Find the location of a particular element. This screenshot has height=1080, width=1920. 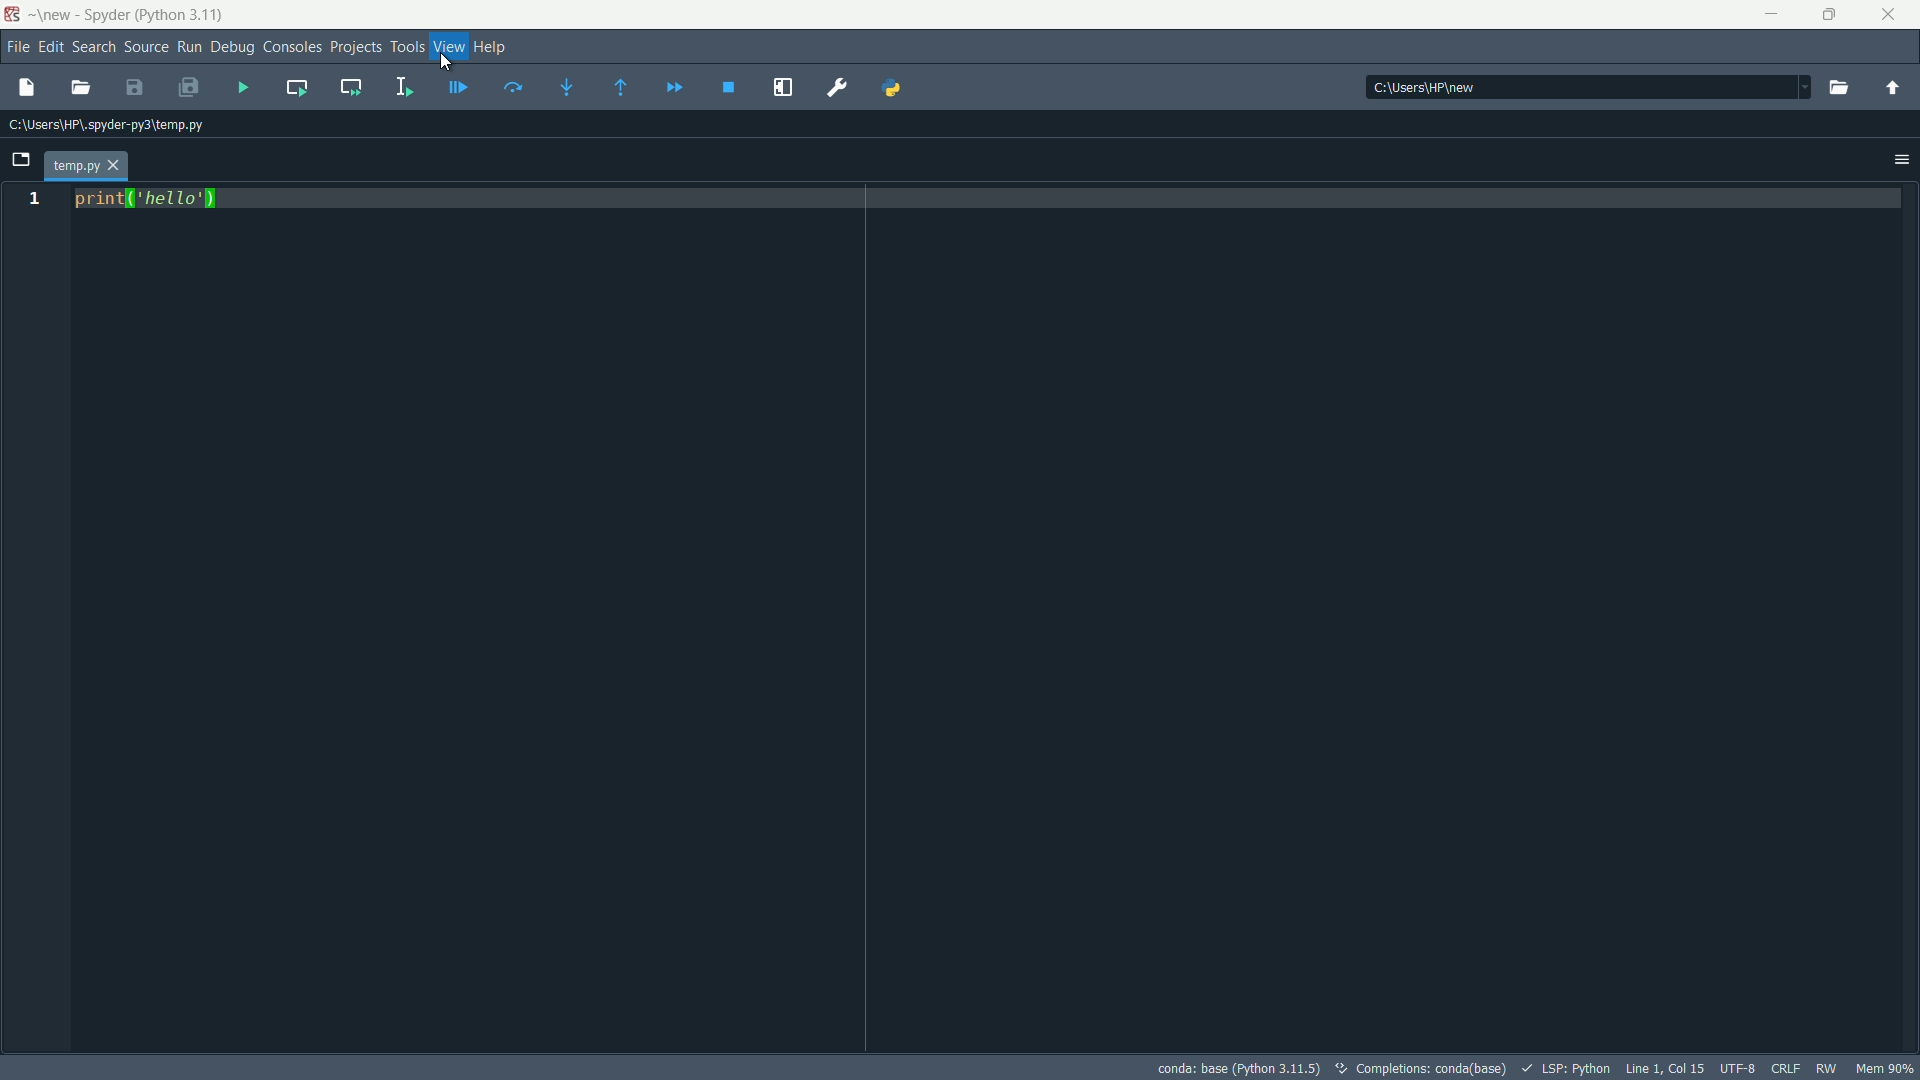

Spyder is located at coordinates (109, 14).